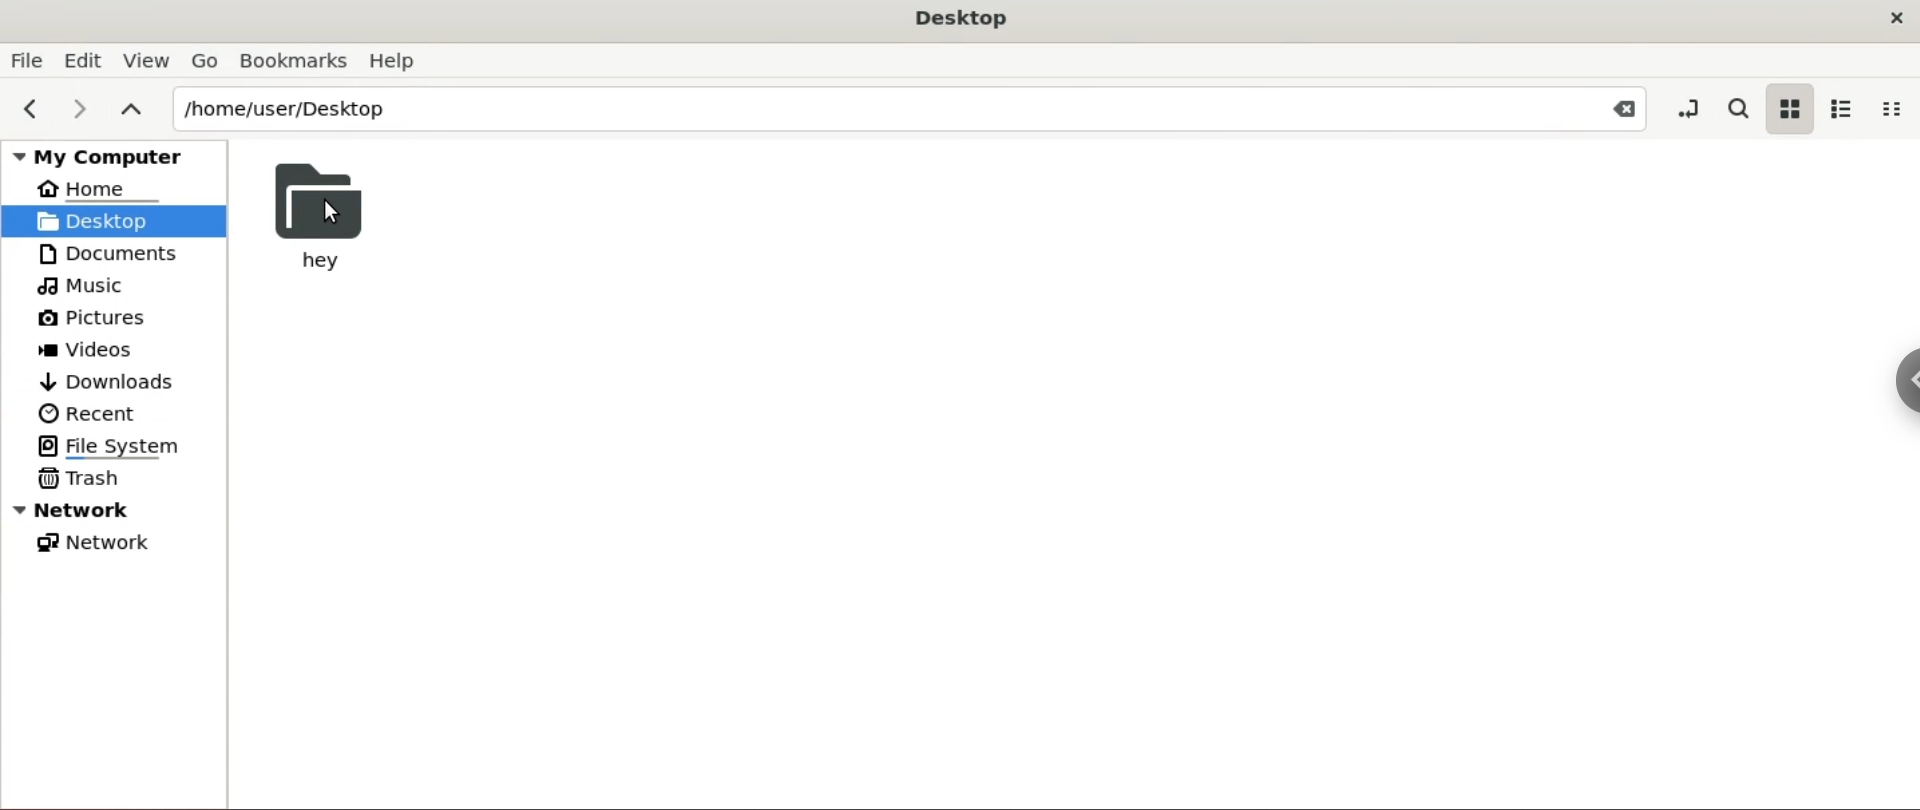  I want to click on Documents, so click(106, 253).